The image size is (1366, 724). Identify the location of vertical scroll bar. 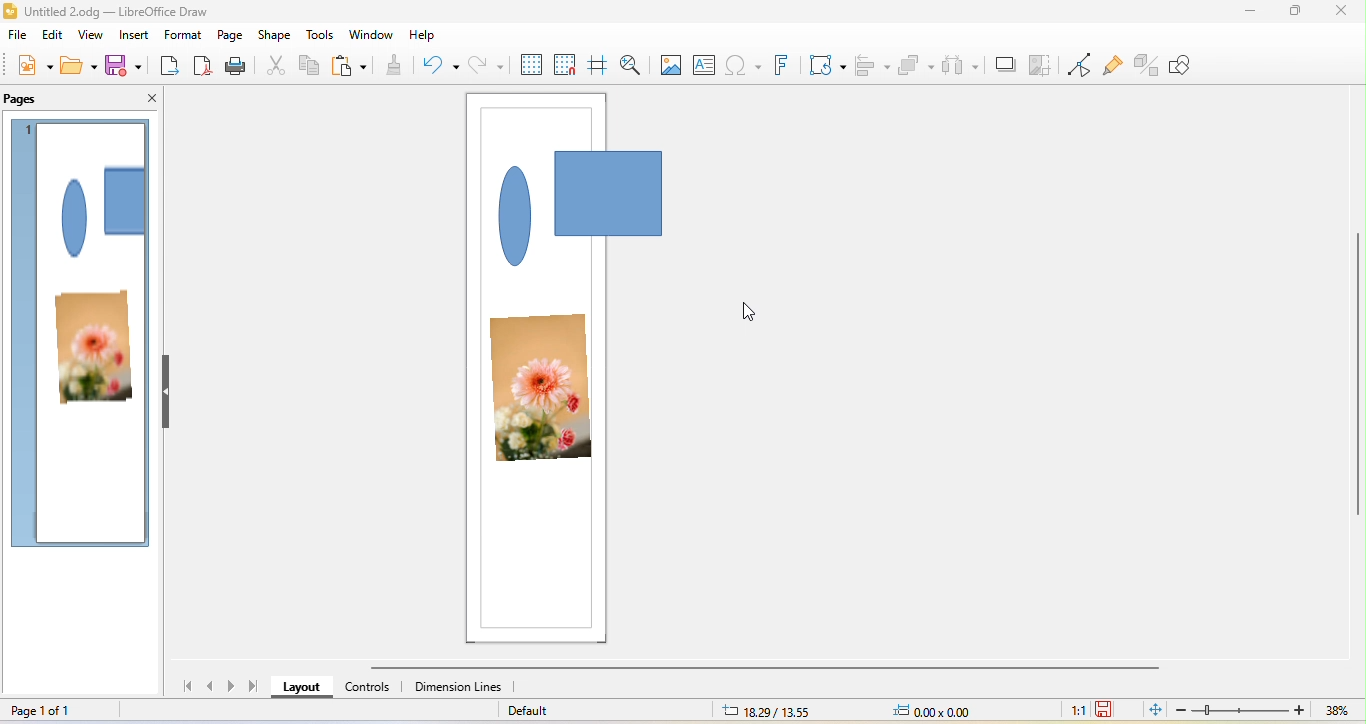
(1357, 373).